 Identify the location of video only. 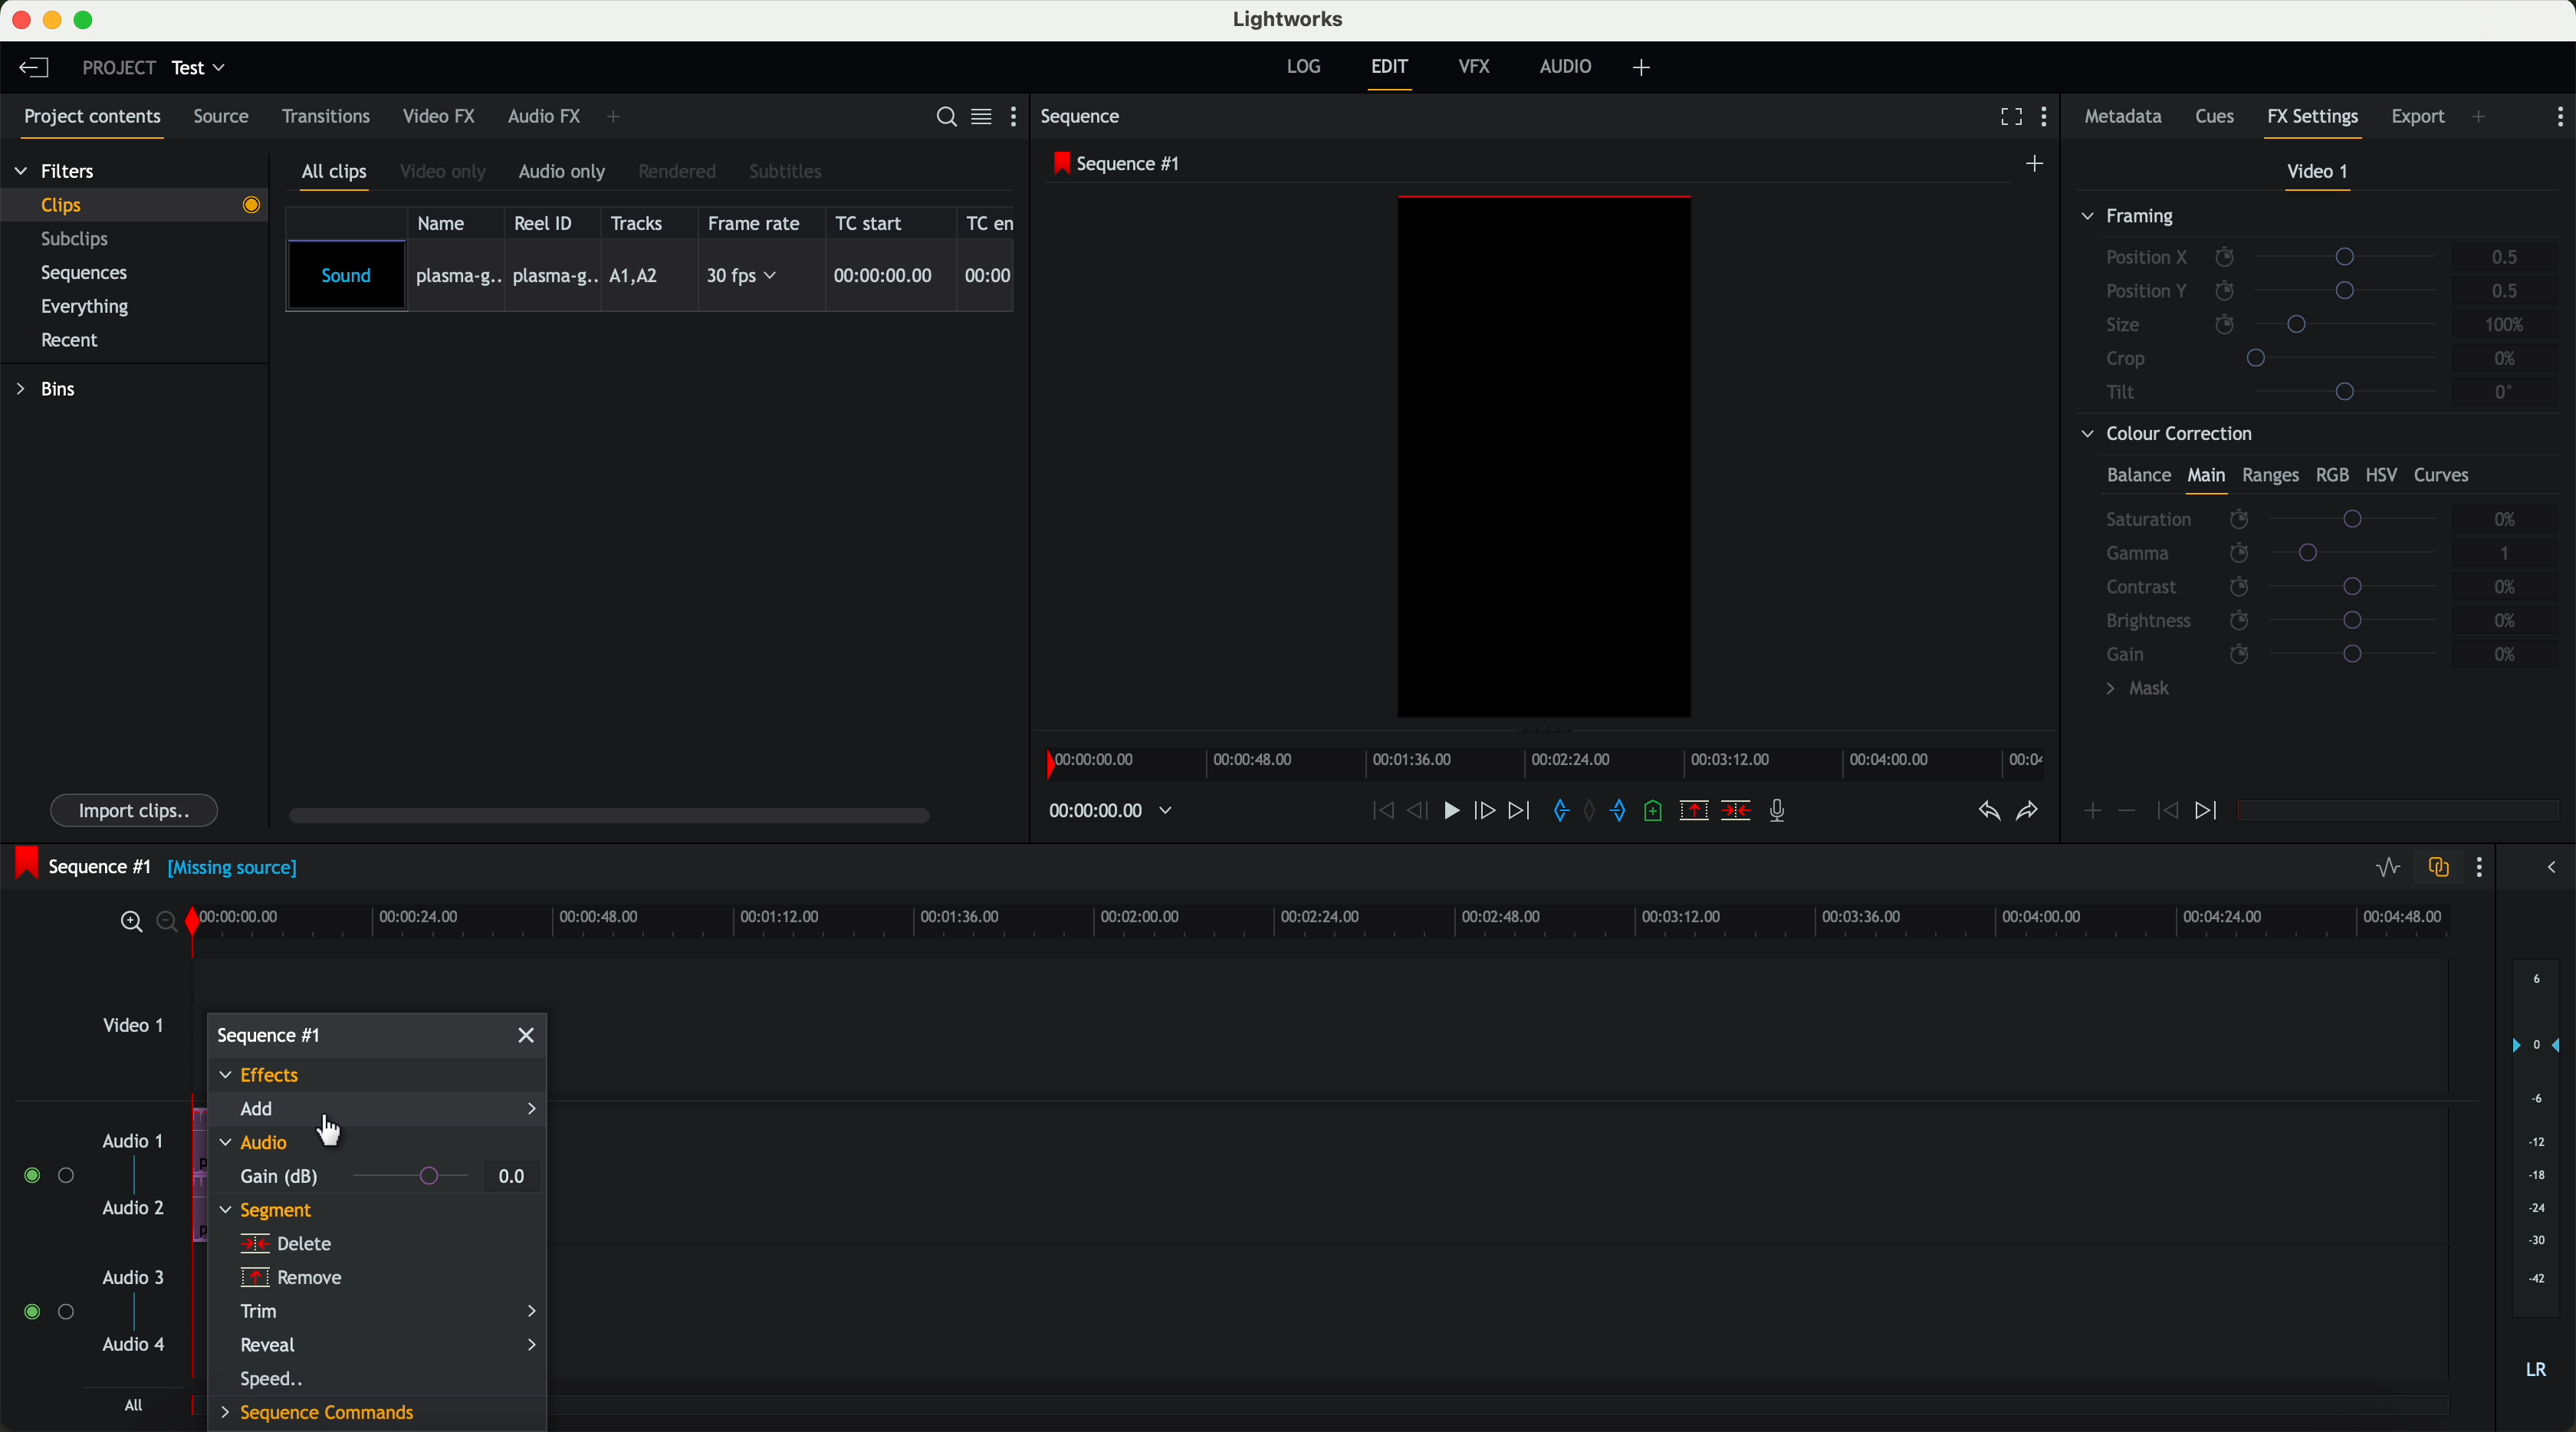
(447, 173).